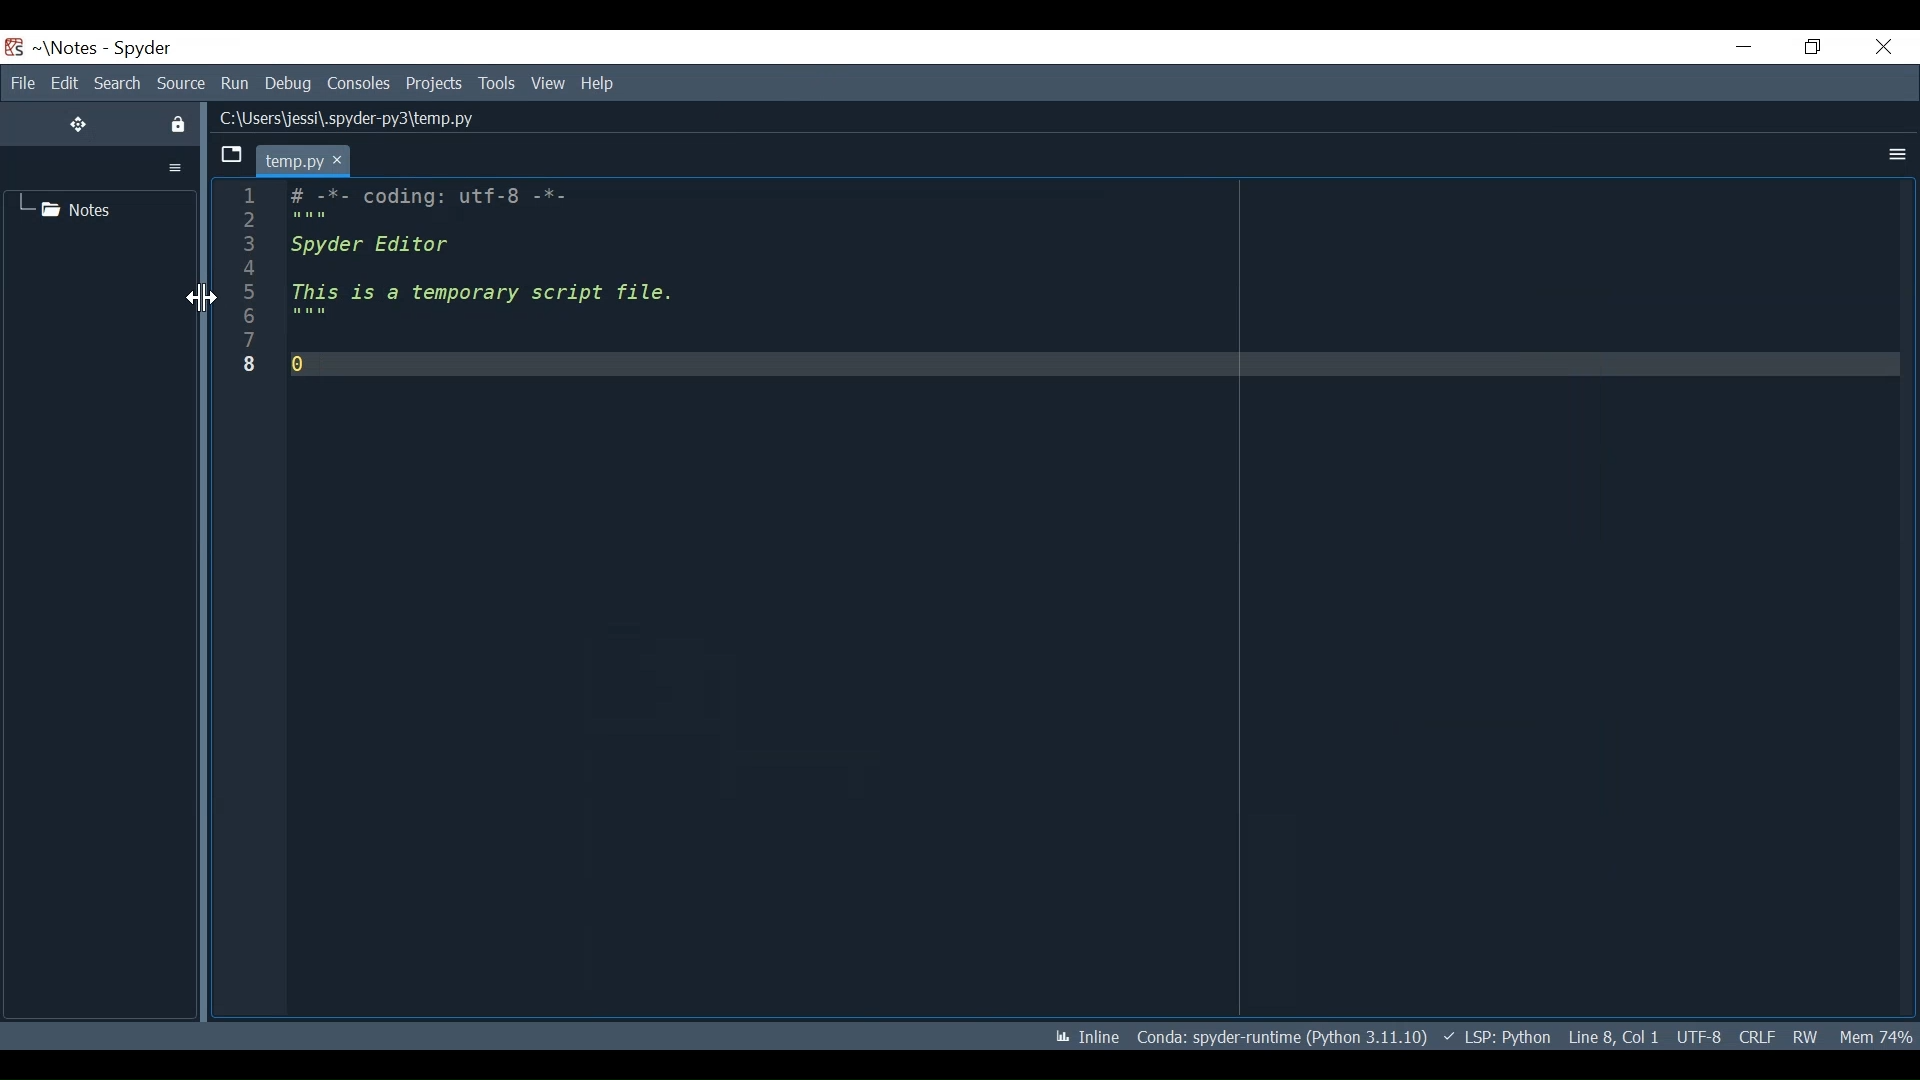  I want to click on Tools, so click(497, 85).